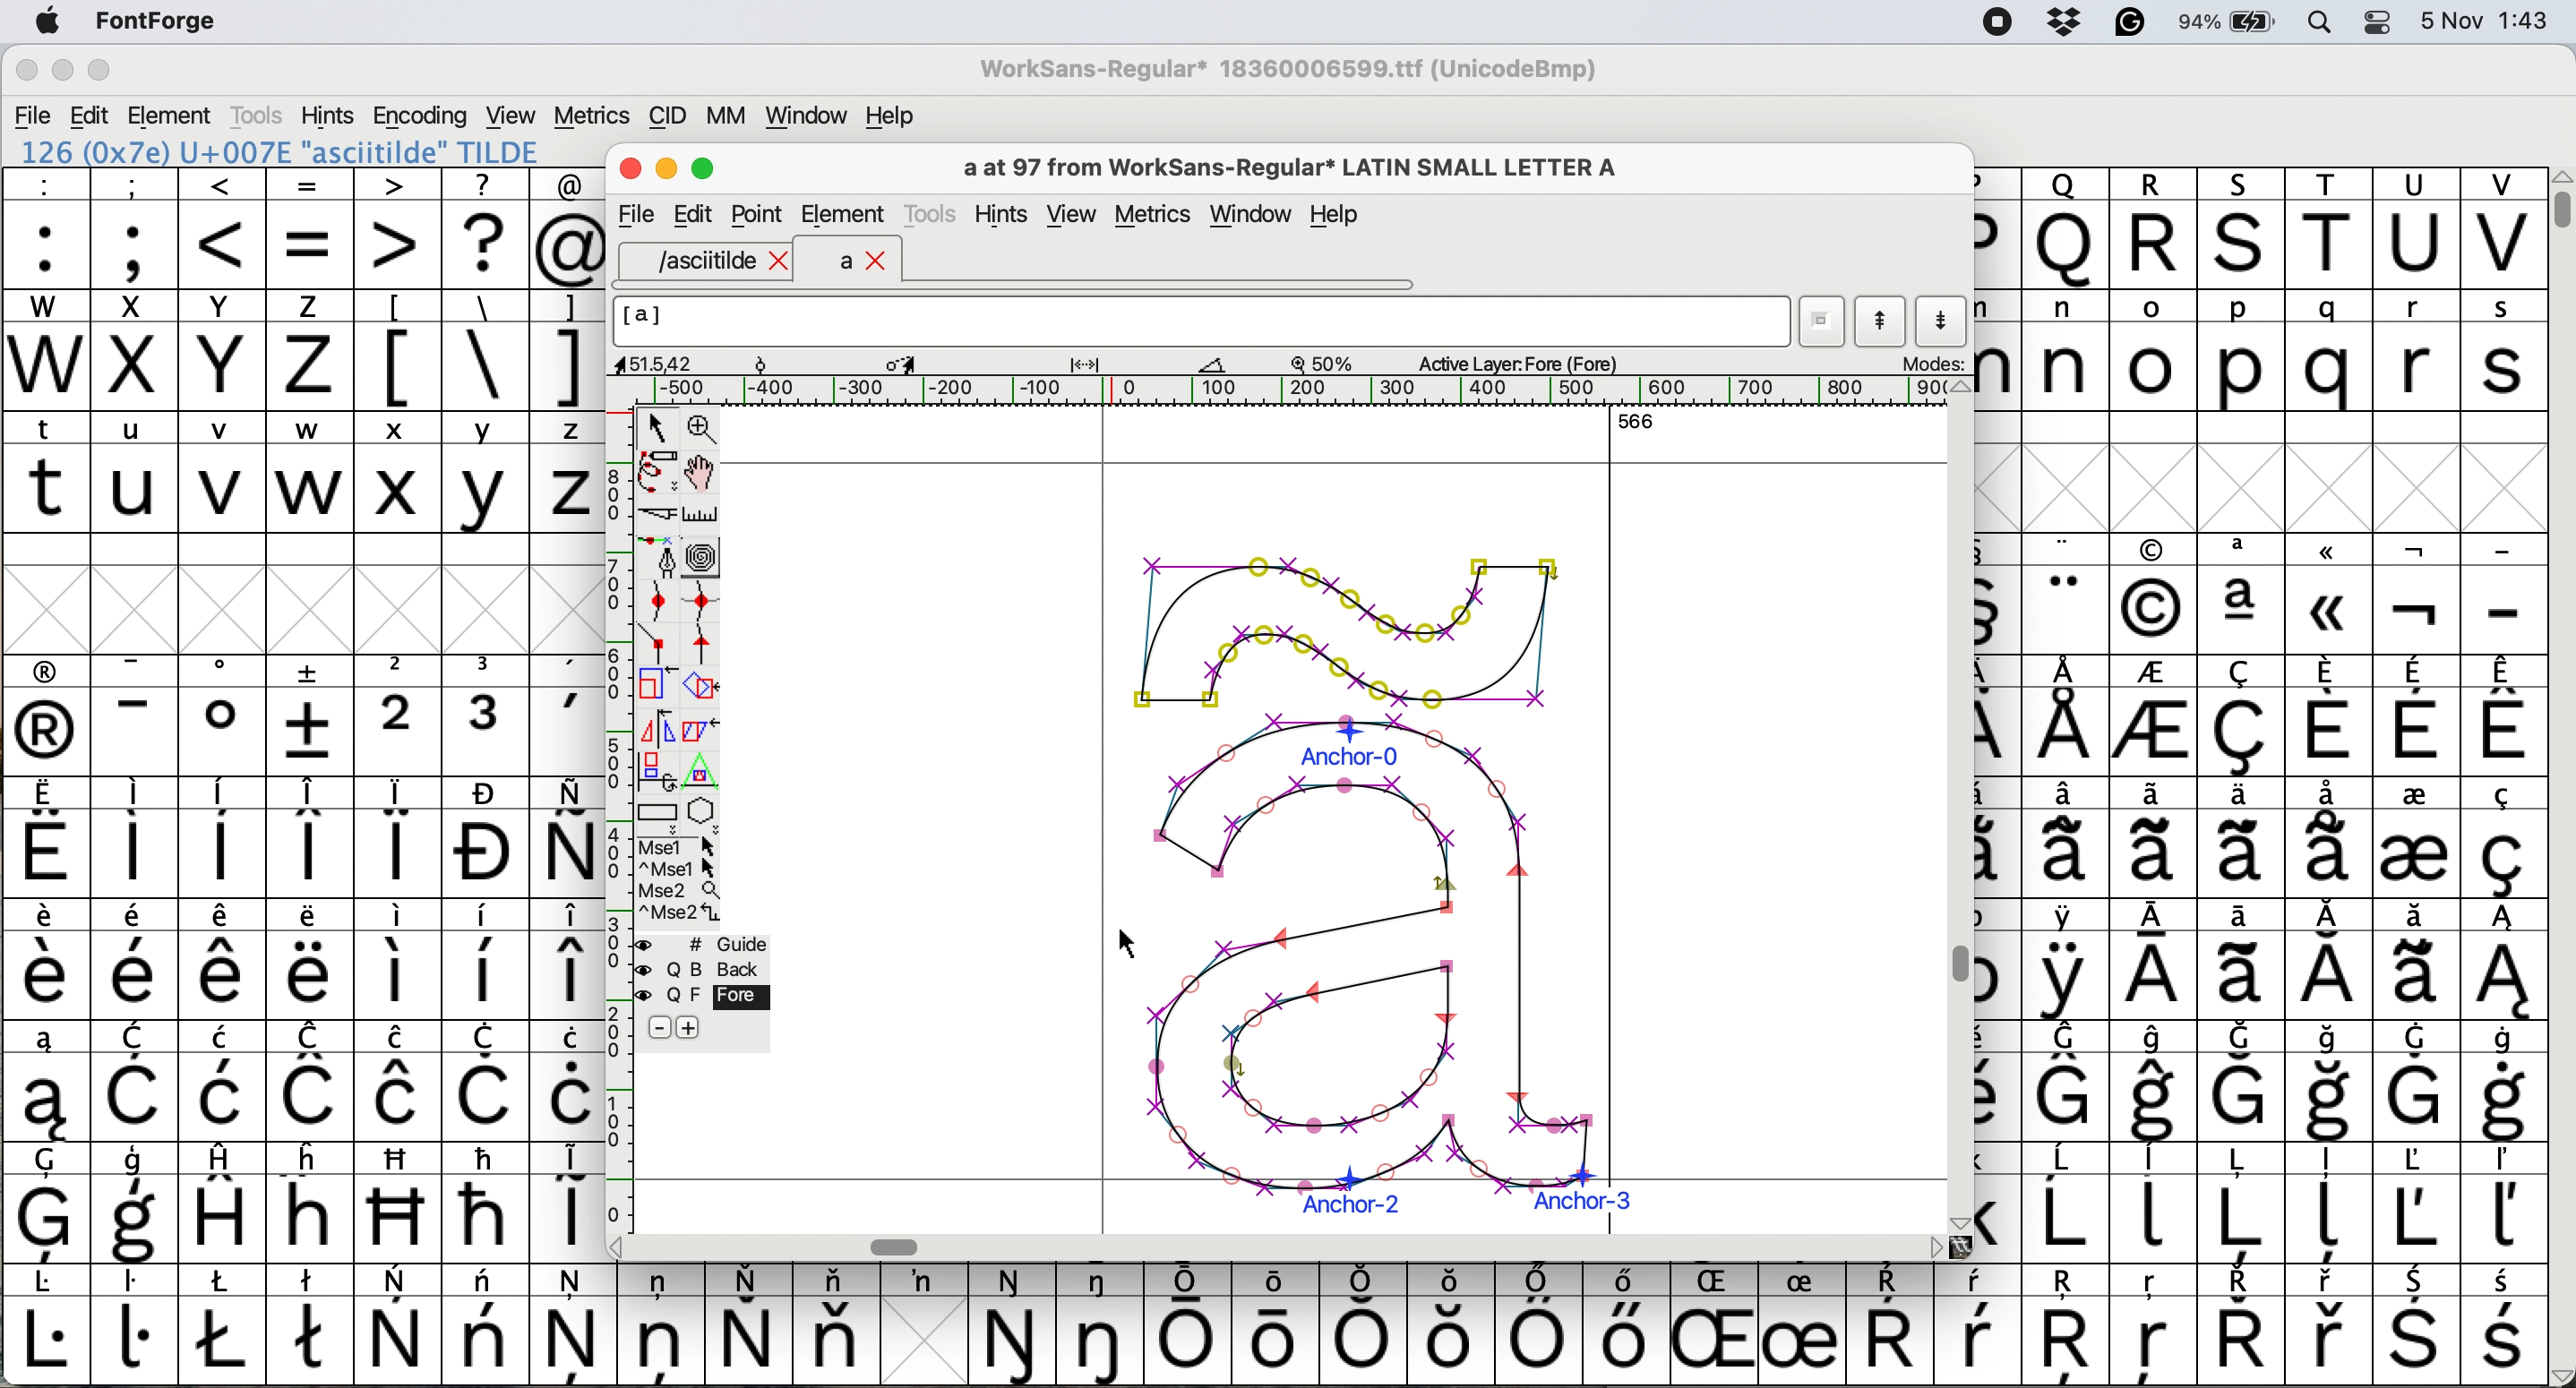 This screenshot has width=2576, height=1388. Describe the element at coordinates (2068, 1203) in the screenshot. I see `symbol` at that location.